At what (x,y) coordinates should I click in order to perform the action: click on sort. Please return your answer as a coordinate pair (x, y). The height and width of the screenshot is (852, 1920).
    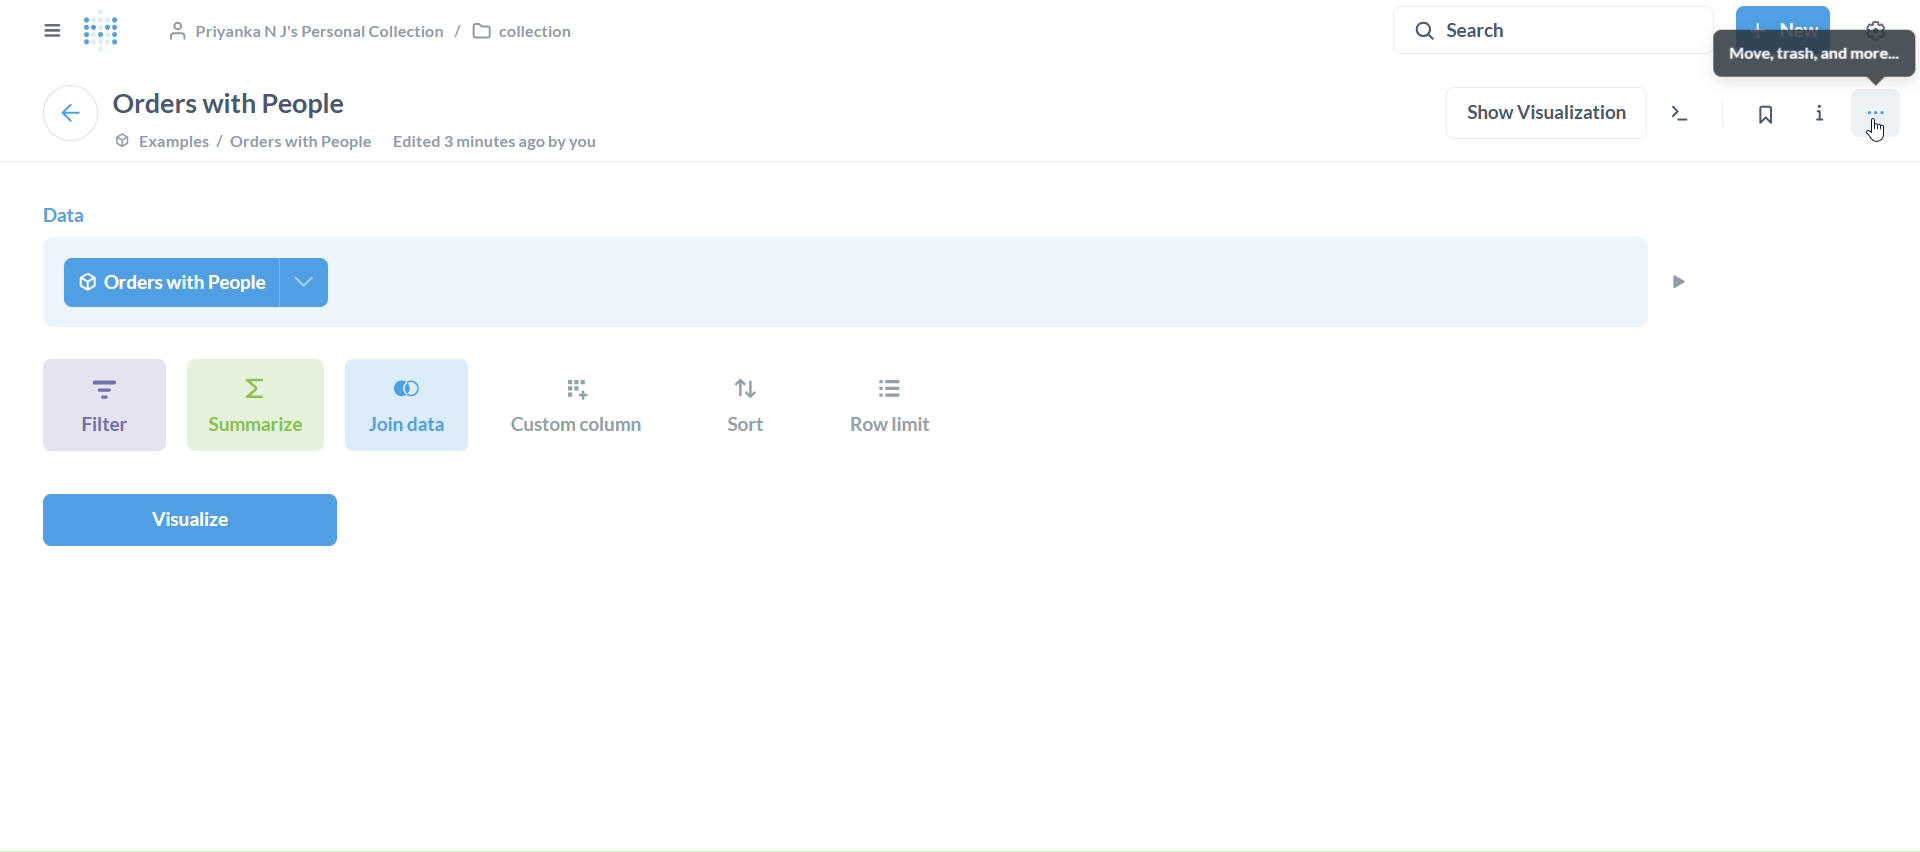
    Looking at the image, I should click on (748, 405).